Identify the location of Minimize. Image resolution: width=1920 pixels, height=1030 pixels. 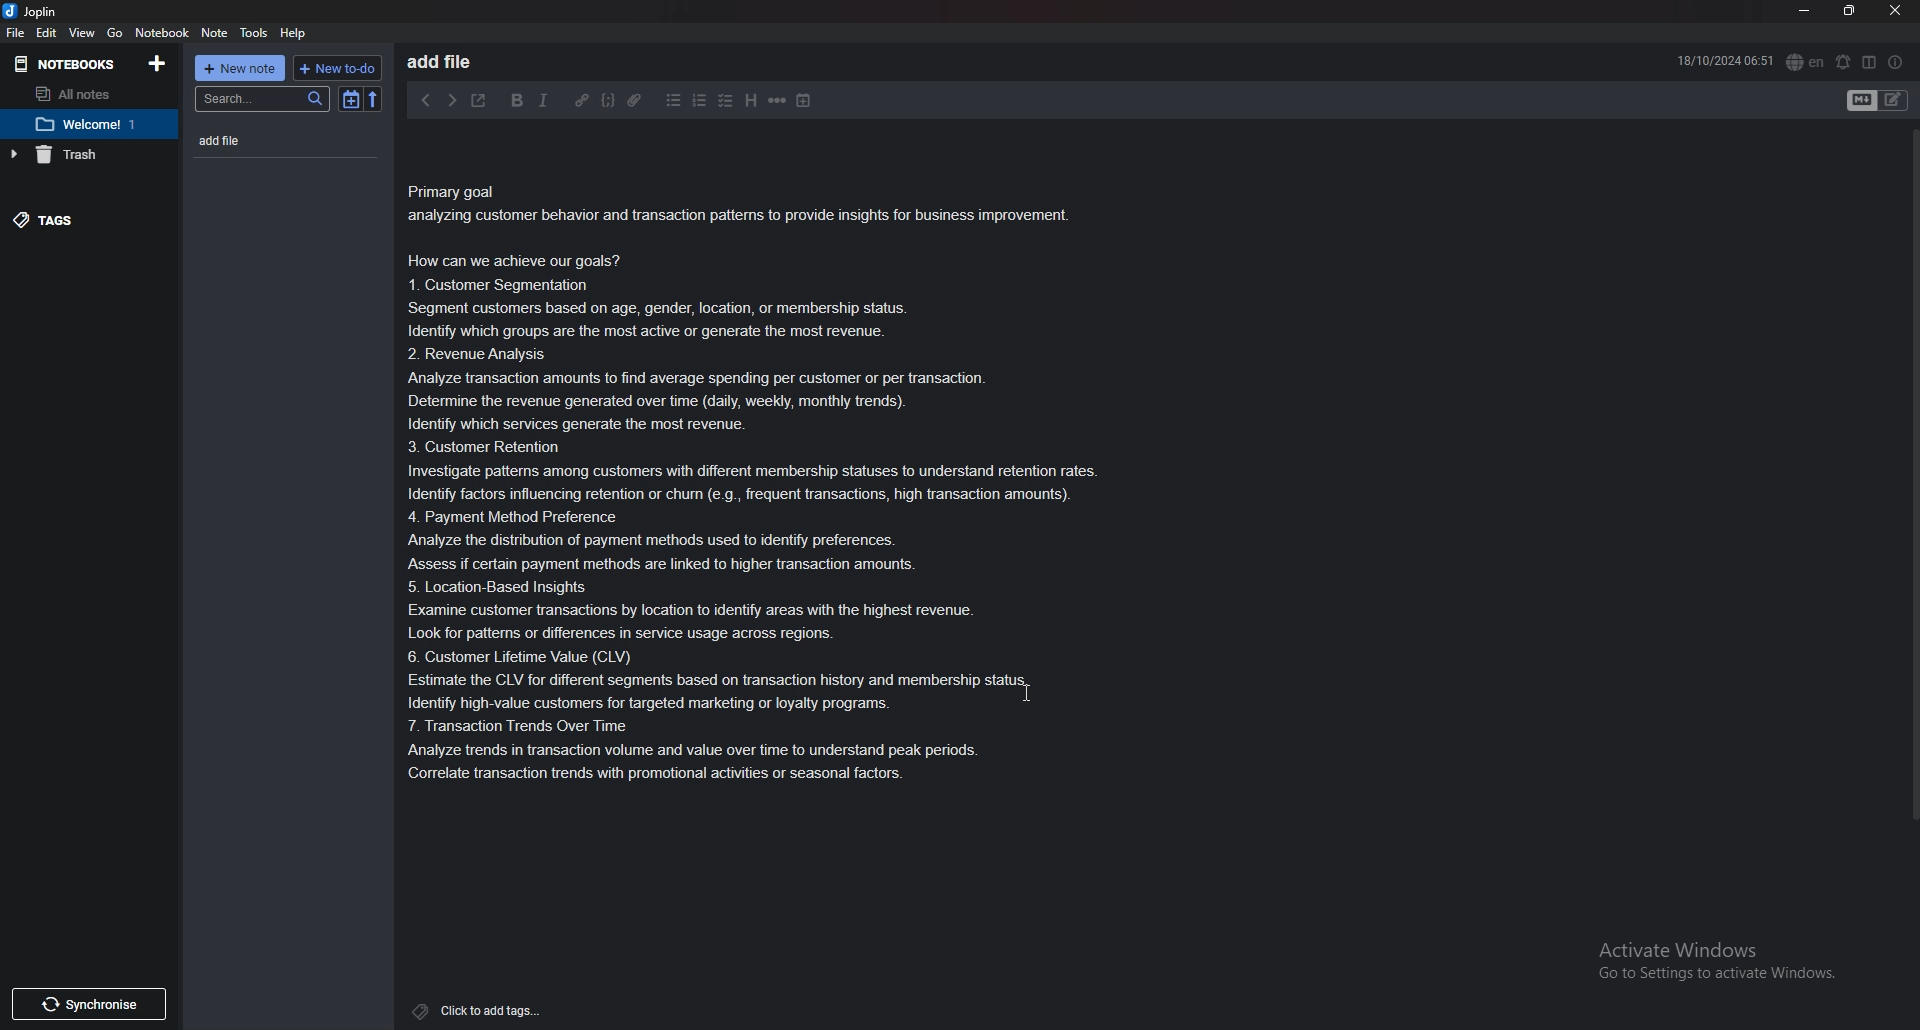
(1805, 12).